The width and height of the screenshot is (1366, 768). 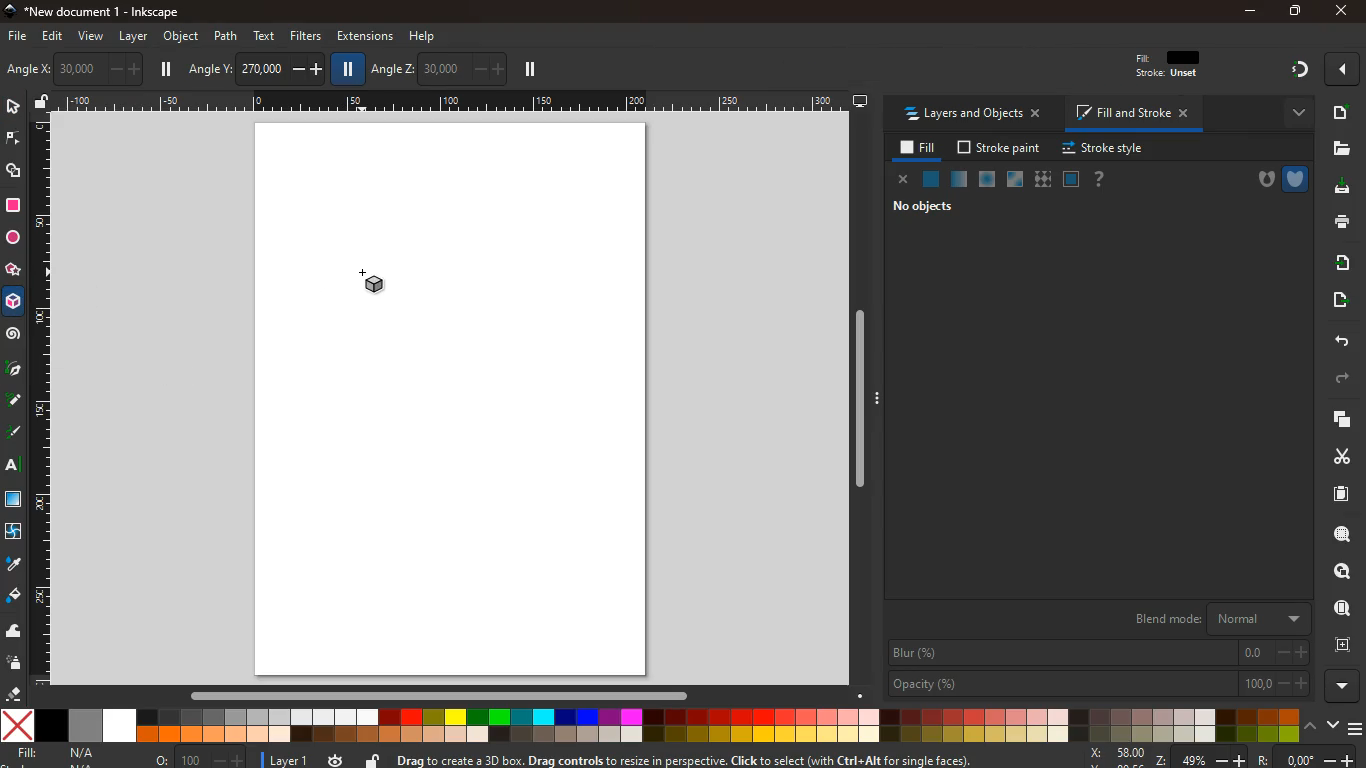 What do you see at coordinates (13, 370) in the screenshot?
I see `pic` at bounding box center [13, 370].